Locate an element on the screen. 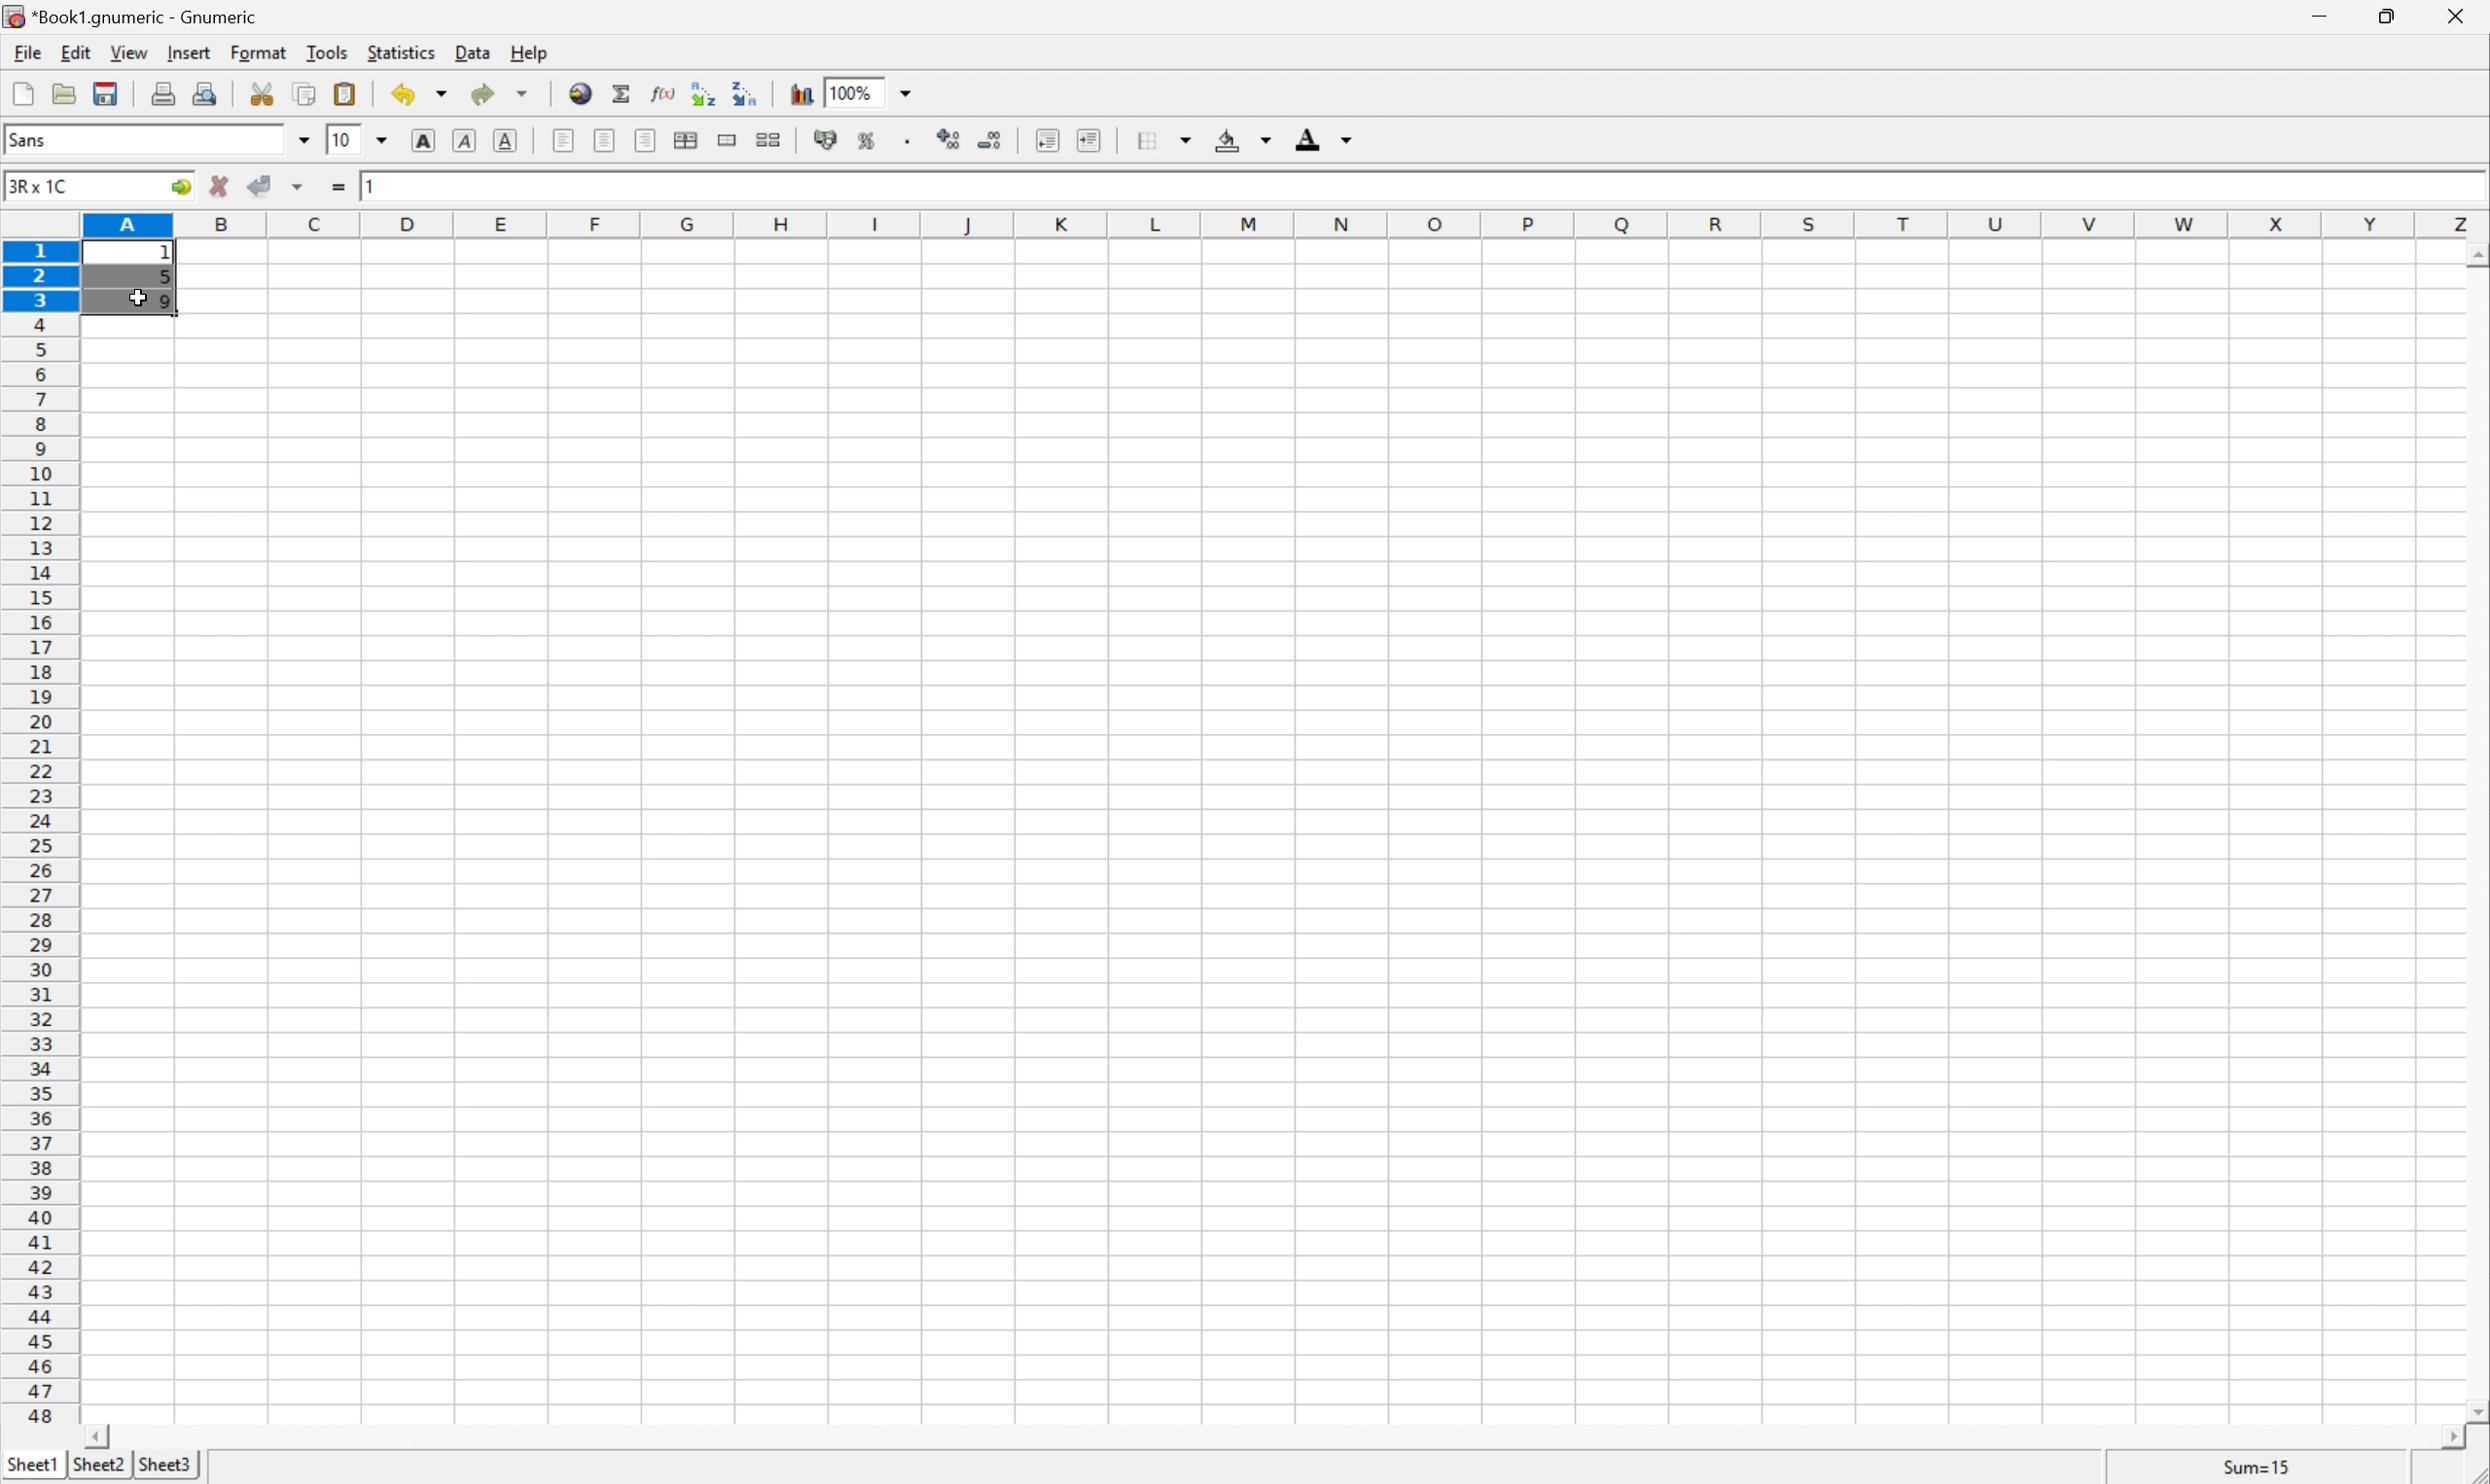 The height and width of the screenshot is (1484, 2490). font is located at coordinates (39, 138).